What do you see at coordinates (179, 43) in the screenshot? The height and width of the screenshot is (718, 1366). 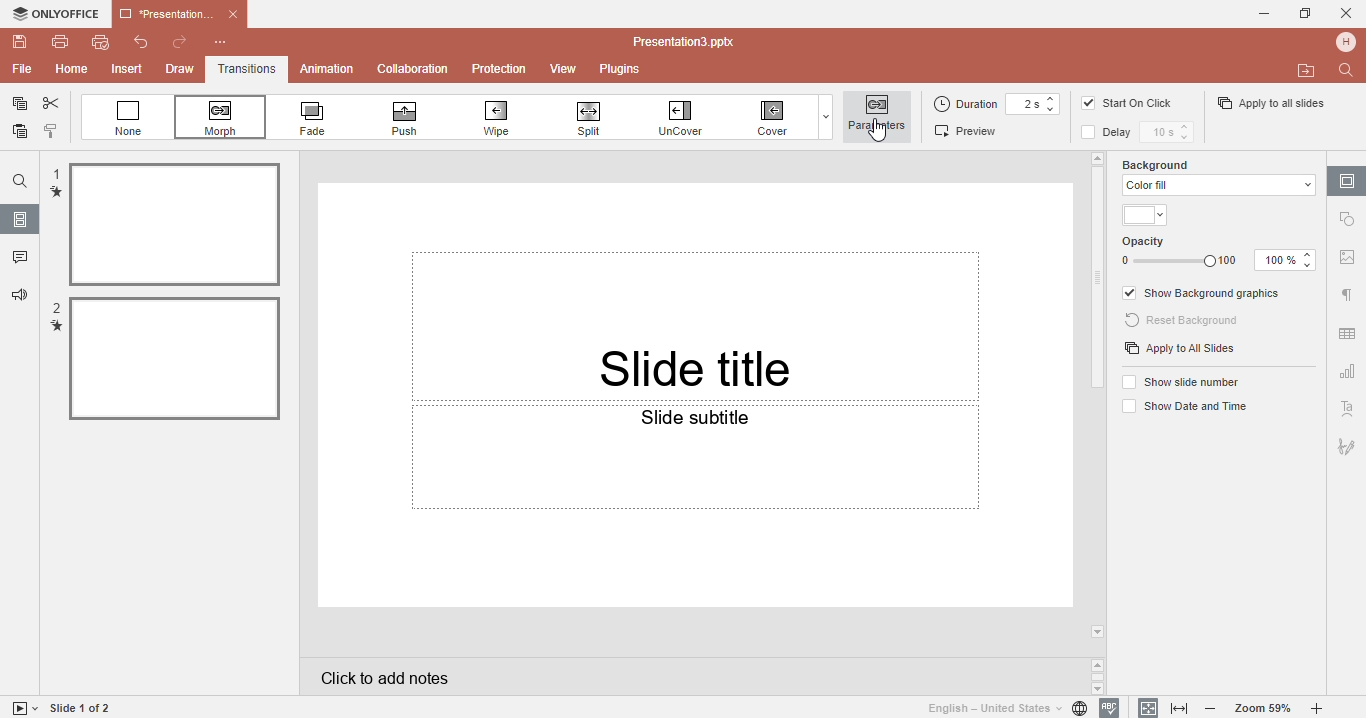 I see `Redo` at bounding box center [179, 43].